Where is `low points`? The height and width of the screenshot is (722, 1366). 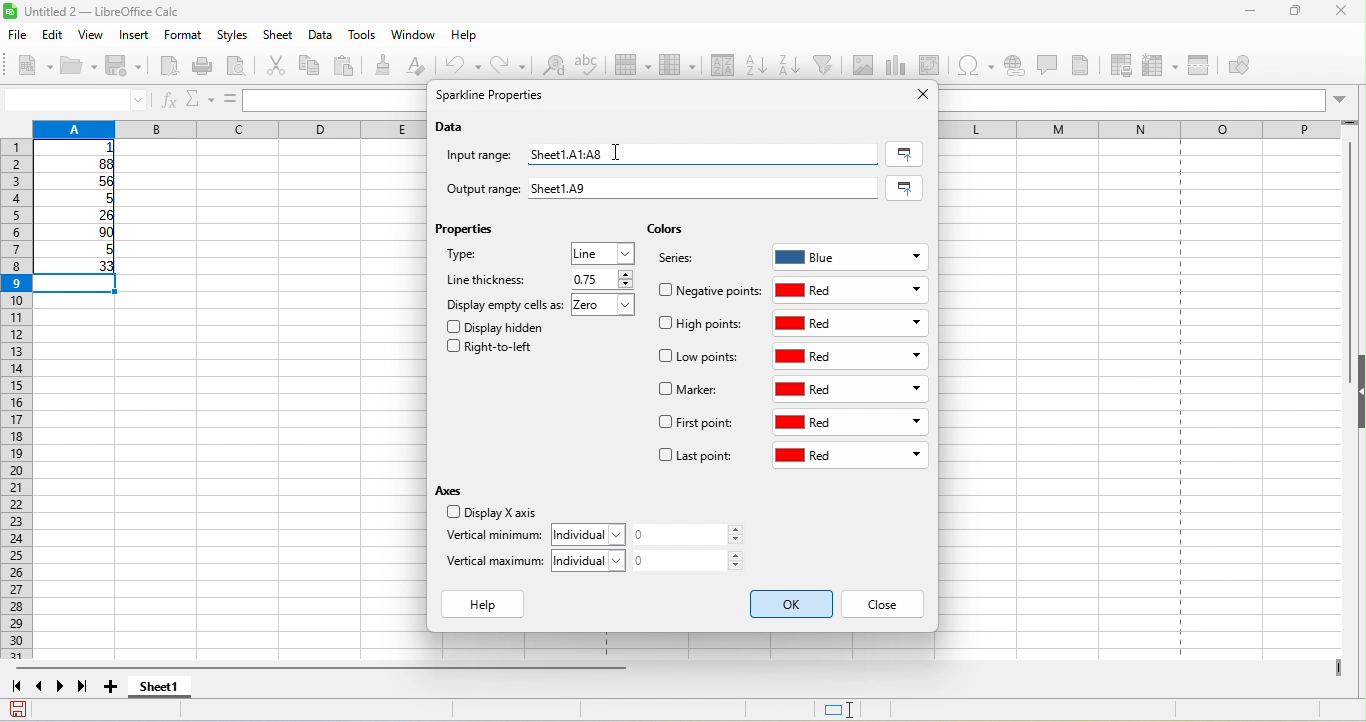
low points is located at coordinates (702, 358).